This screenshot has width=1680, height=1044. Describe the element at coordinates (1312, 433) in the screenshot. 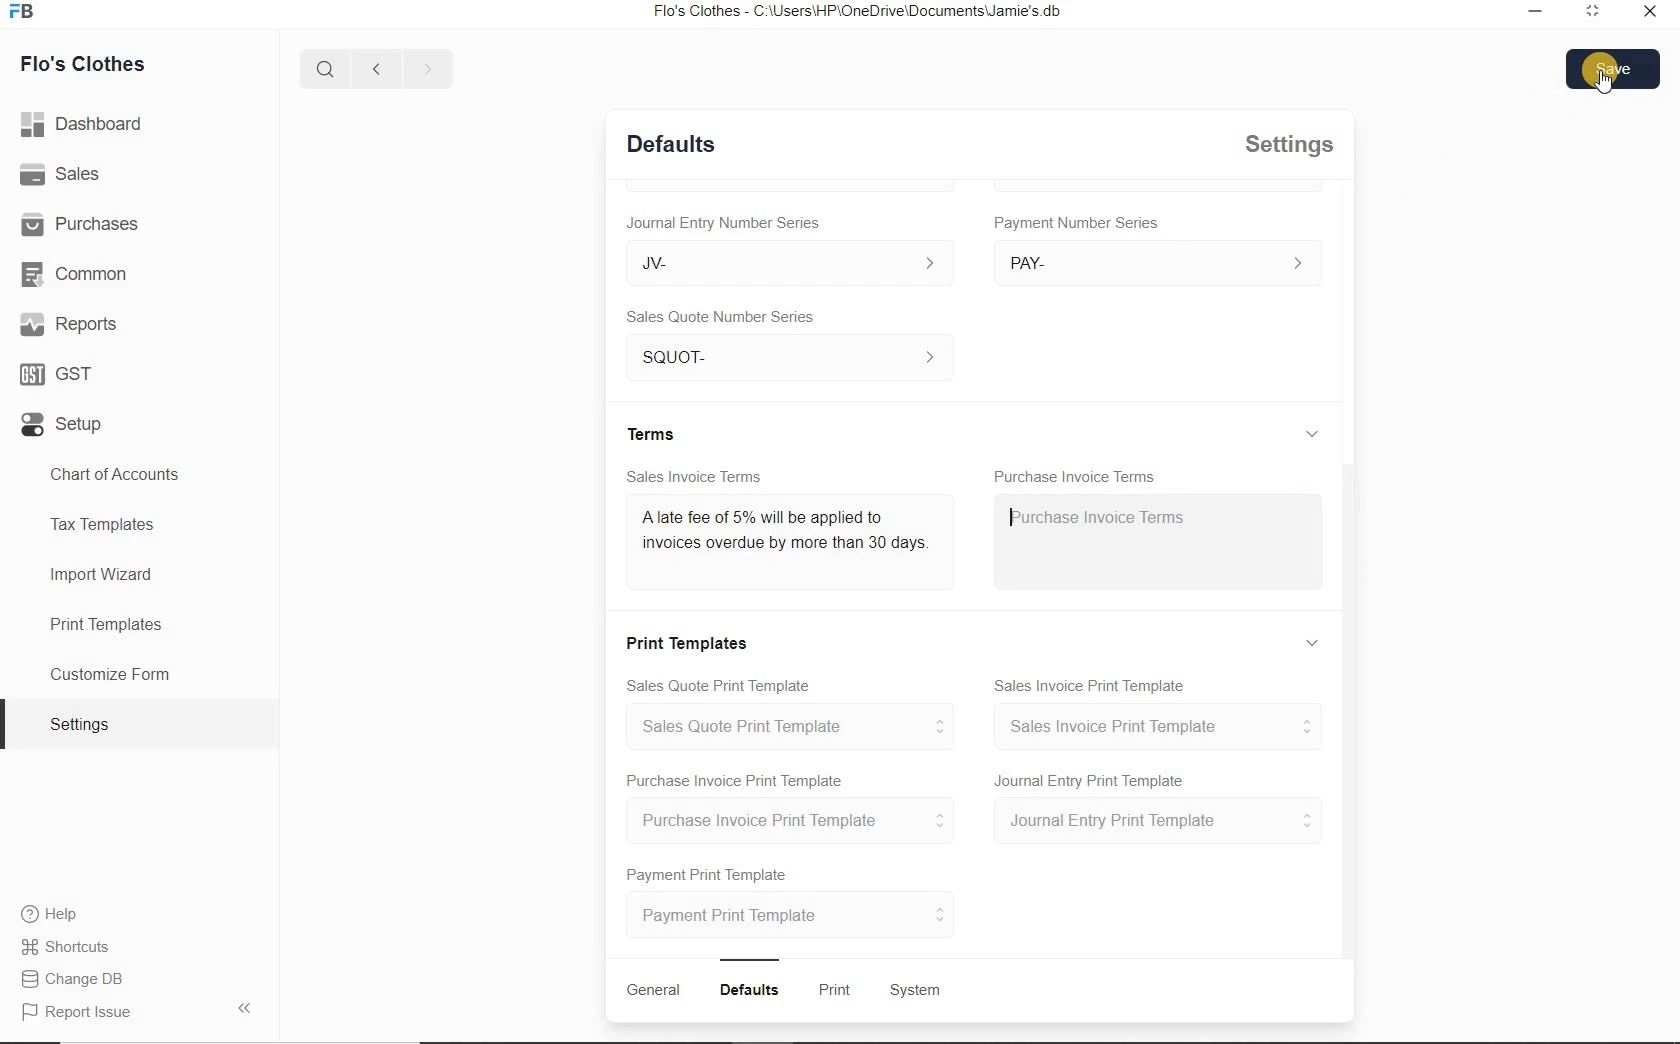

I see `Expand` at that location.